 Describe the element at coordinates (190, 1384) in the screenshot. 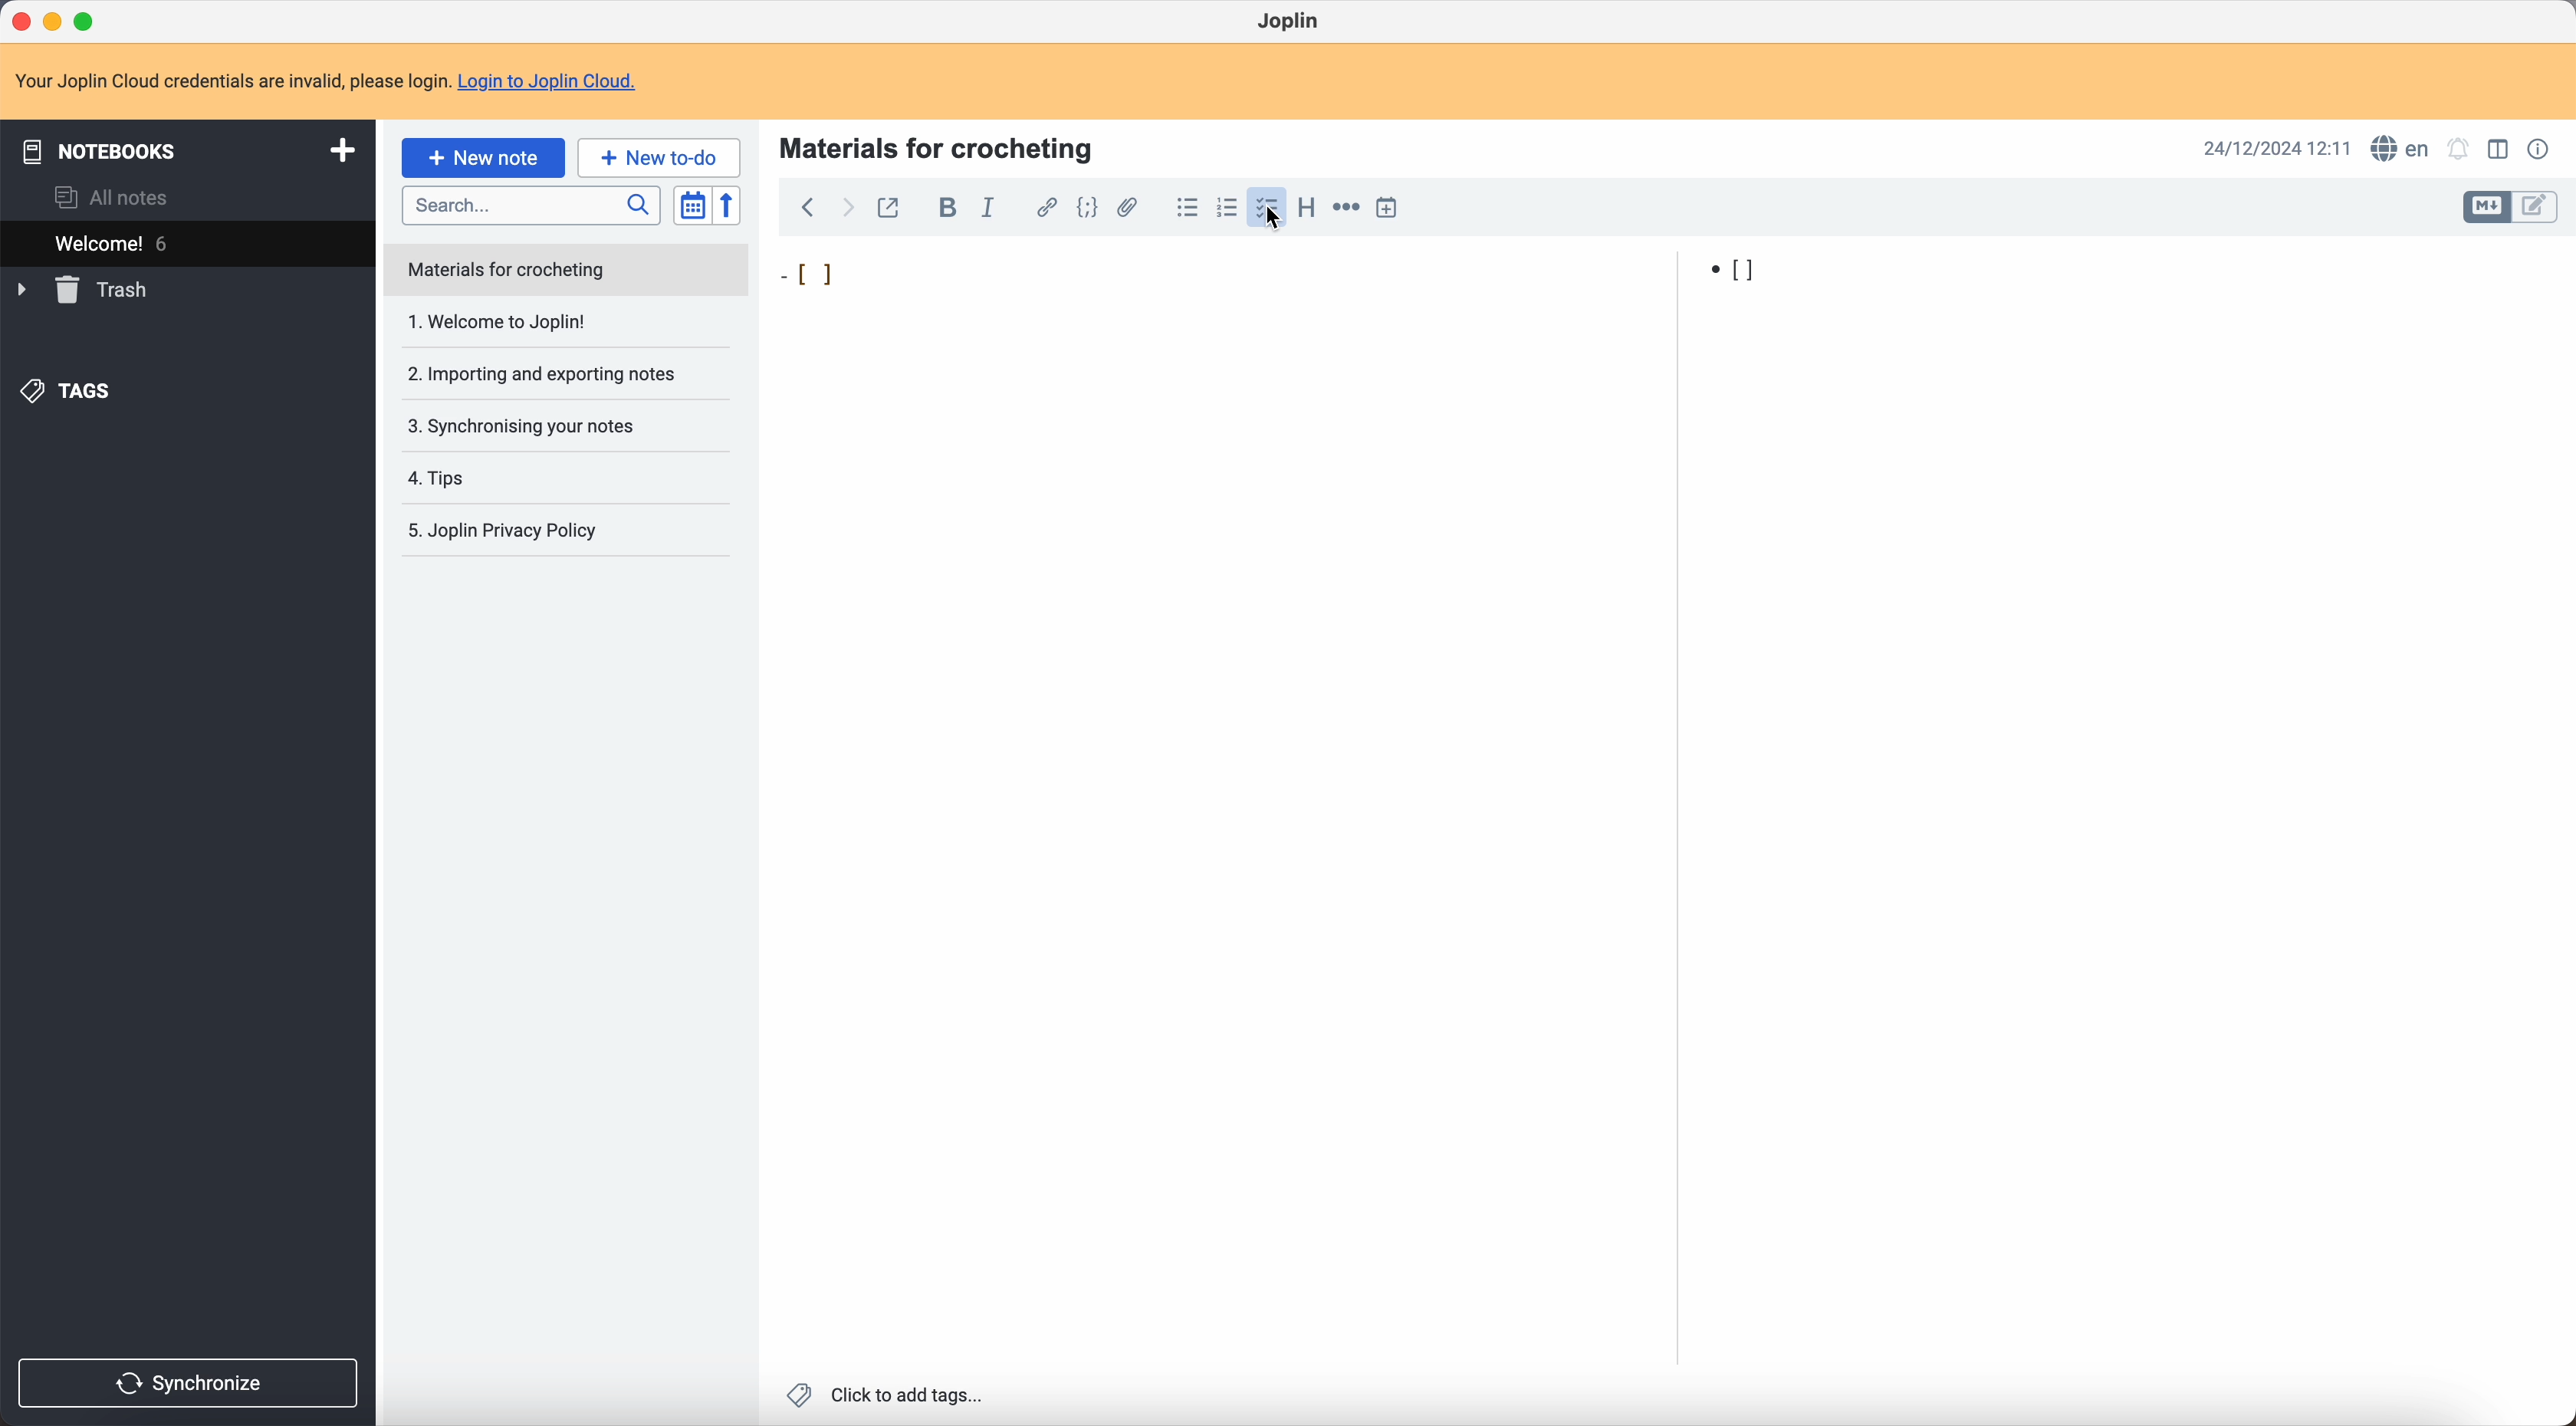

I see `synchronize` at that location.